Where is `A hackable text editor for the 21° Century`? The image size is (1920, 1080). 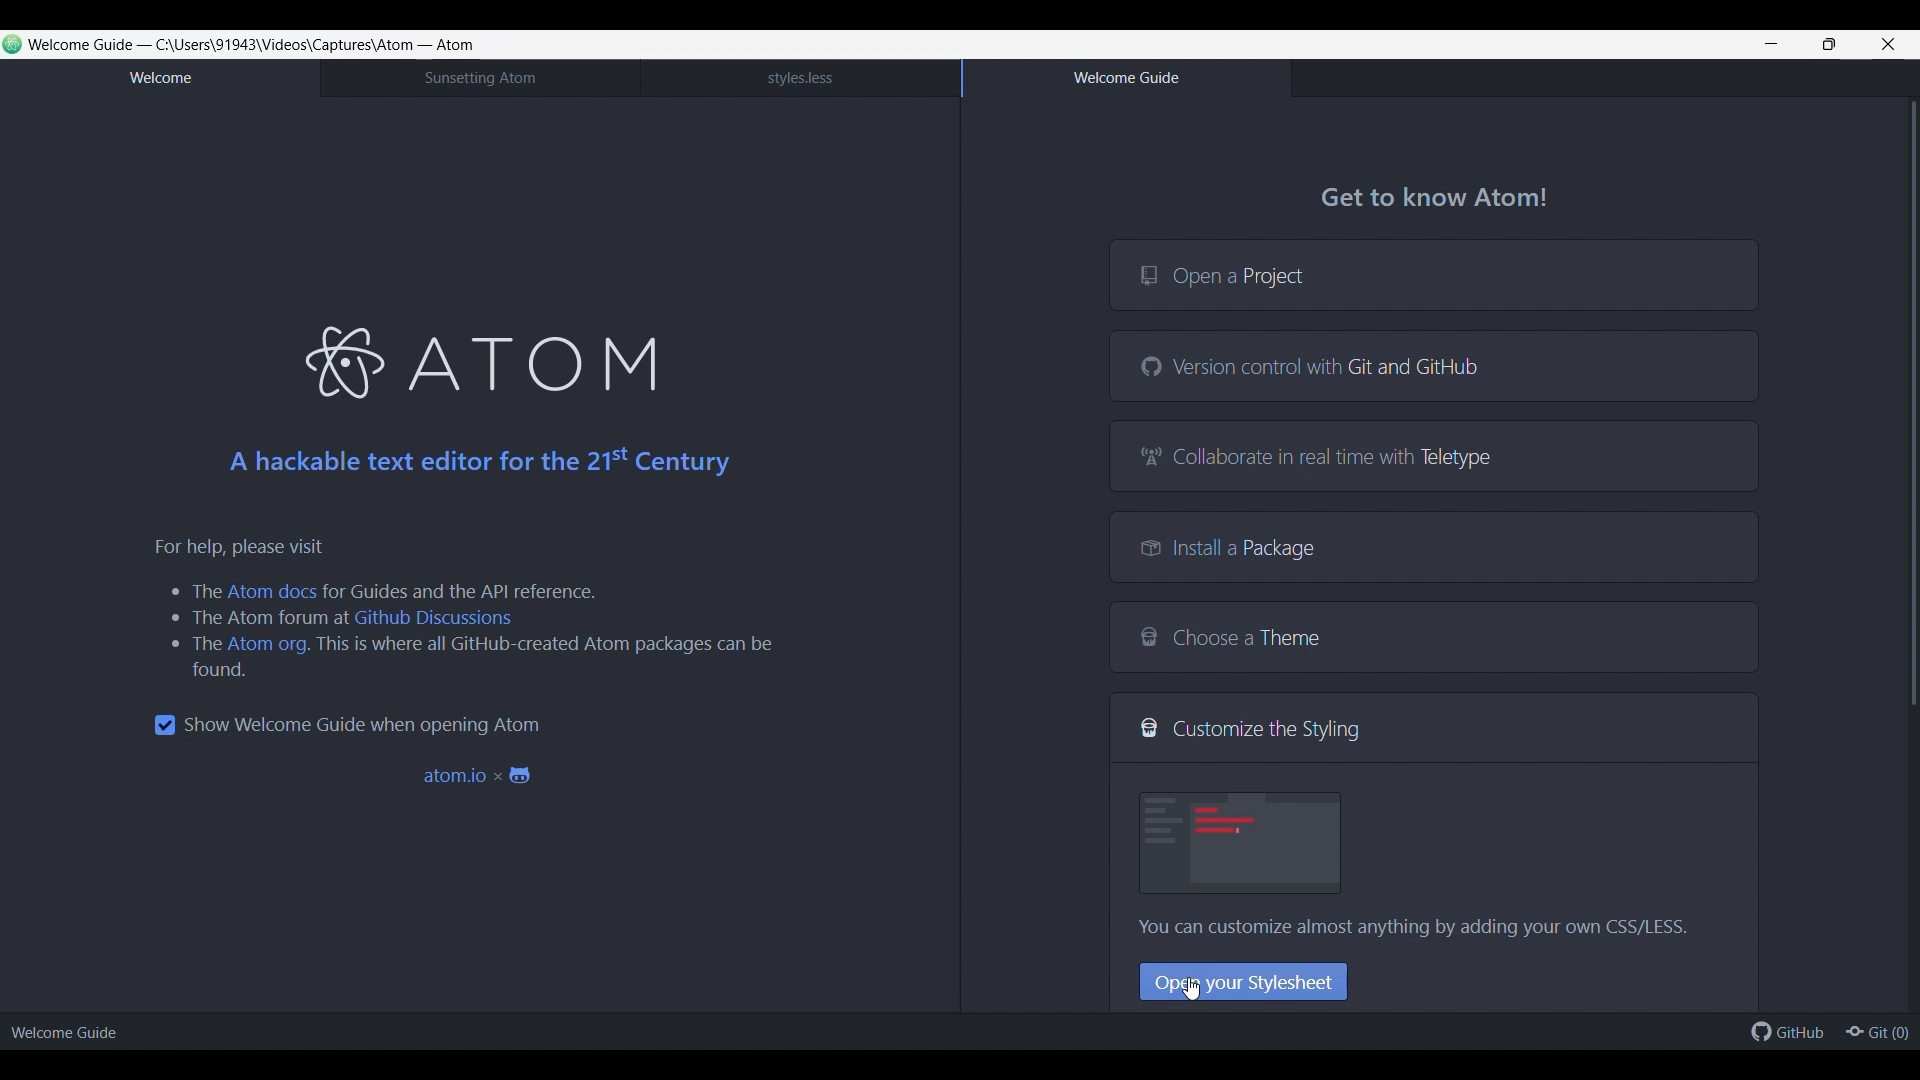
A hackable text editor for the 21° Century is located at coordinates (472, 467).